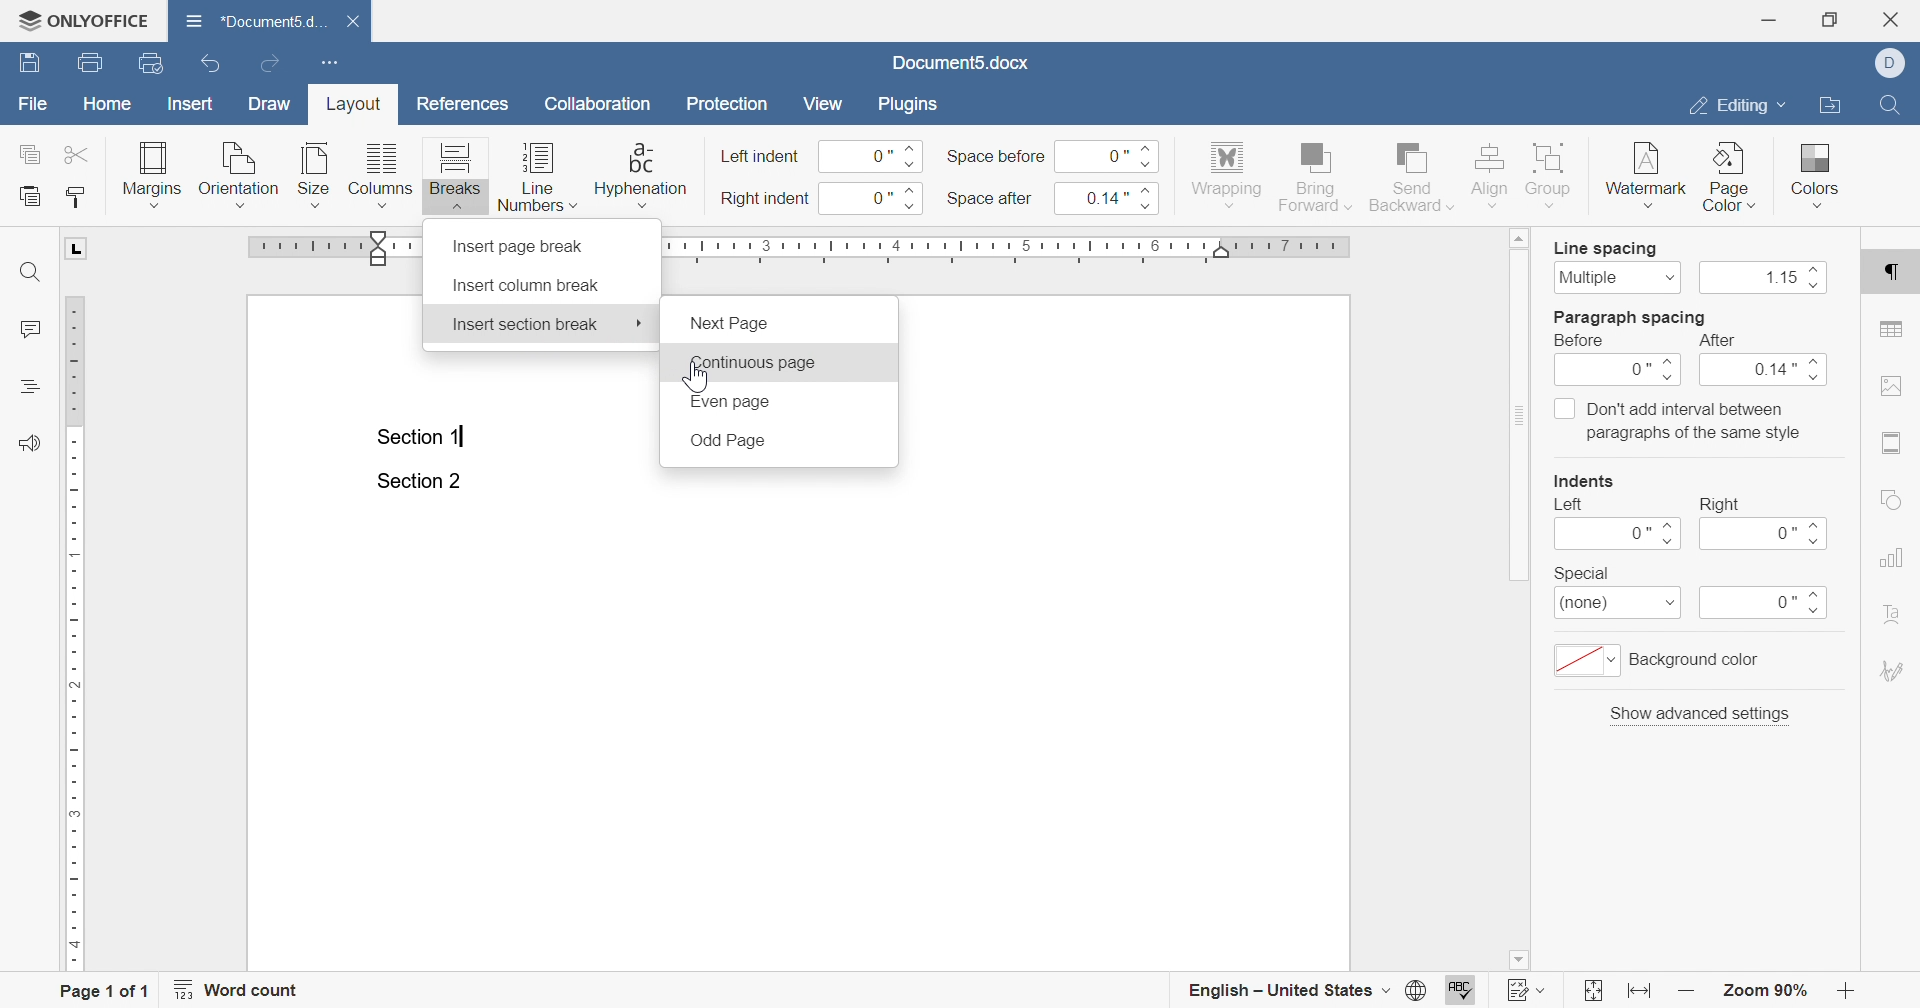 Image resolution: width=1920 pixels, height=1008 pixels. What do you see at coordinates (1587, 481) in the screenshot?
I see `indents` at bounding box center [1587, 481].